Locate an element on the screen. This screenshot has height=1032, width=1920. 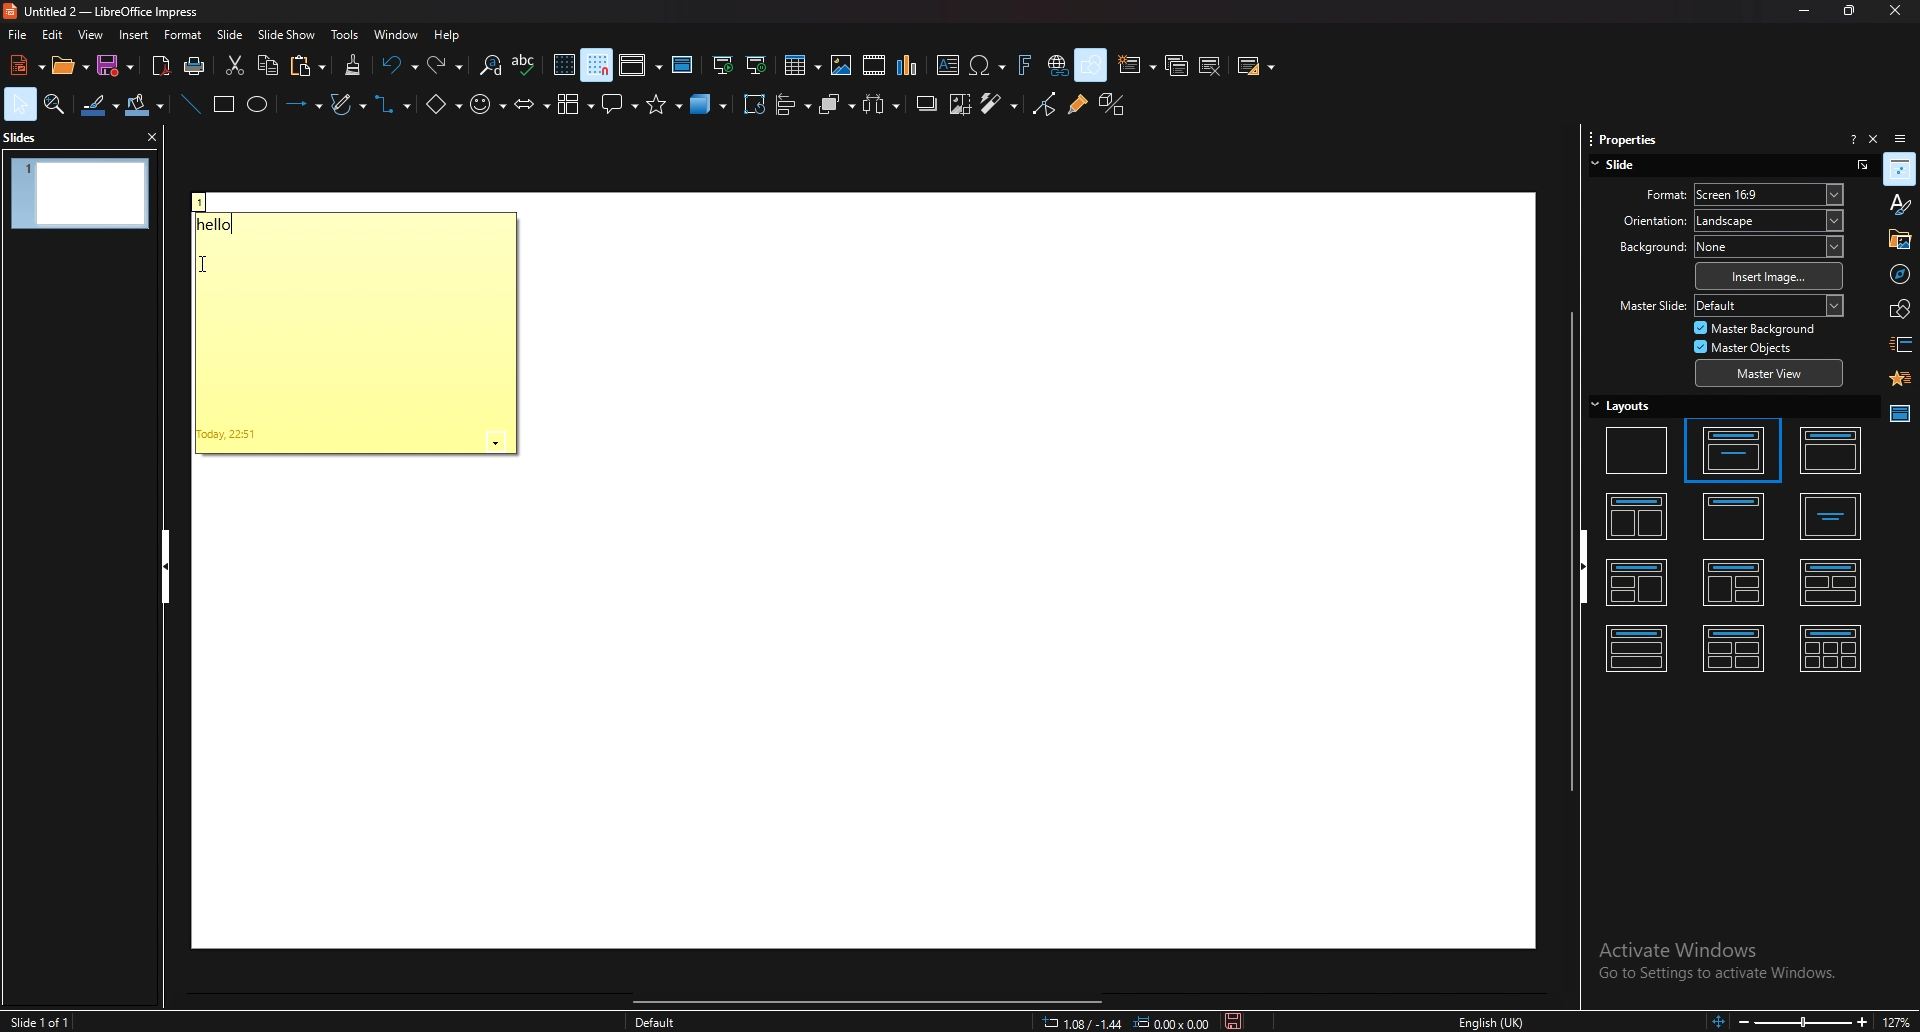
undo is located at coordinates (399, 65).